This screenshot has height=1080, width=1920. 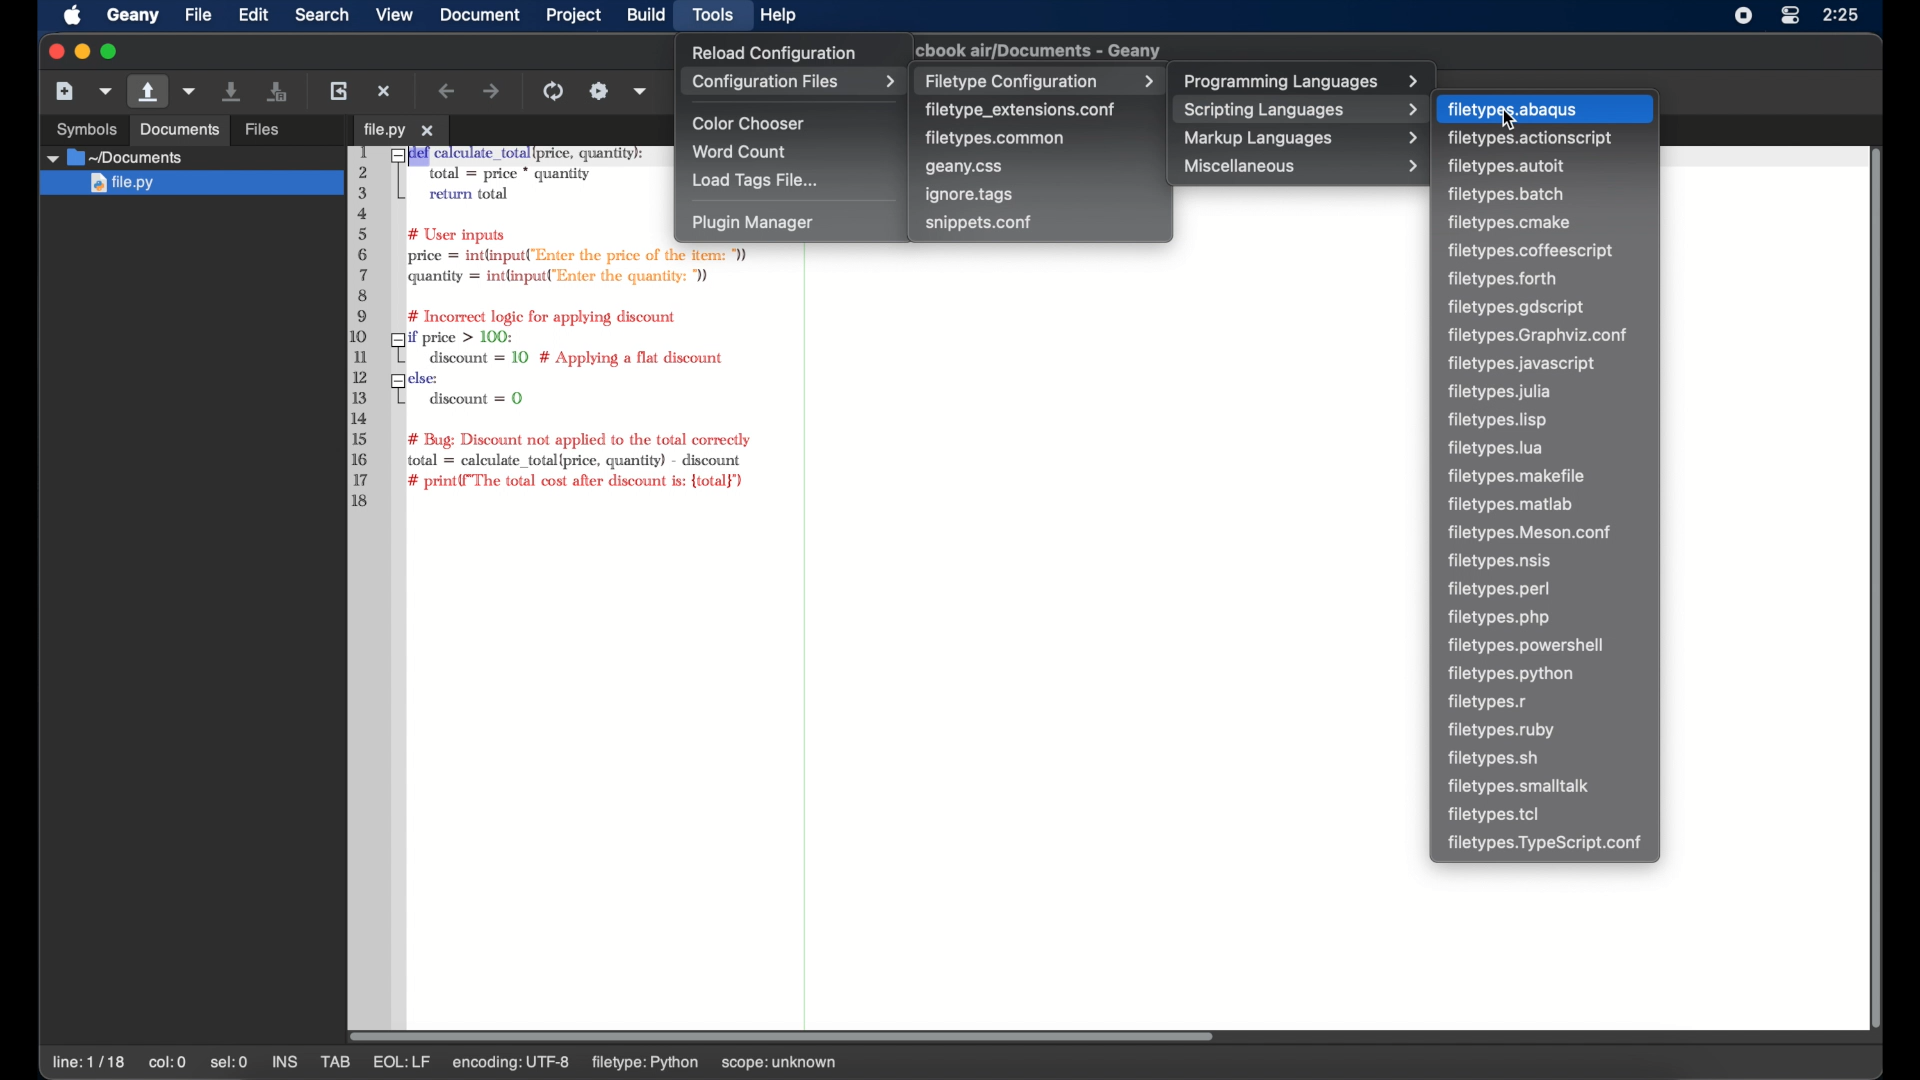 I want to click on scripting languages, so click(x=1297, y=109).